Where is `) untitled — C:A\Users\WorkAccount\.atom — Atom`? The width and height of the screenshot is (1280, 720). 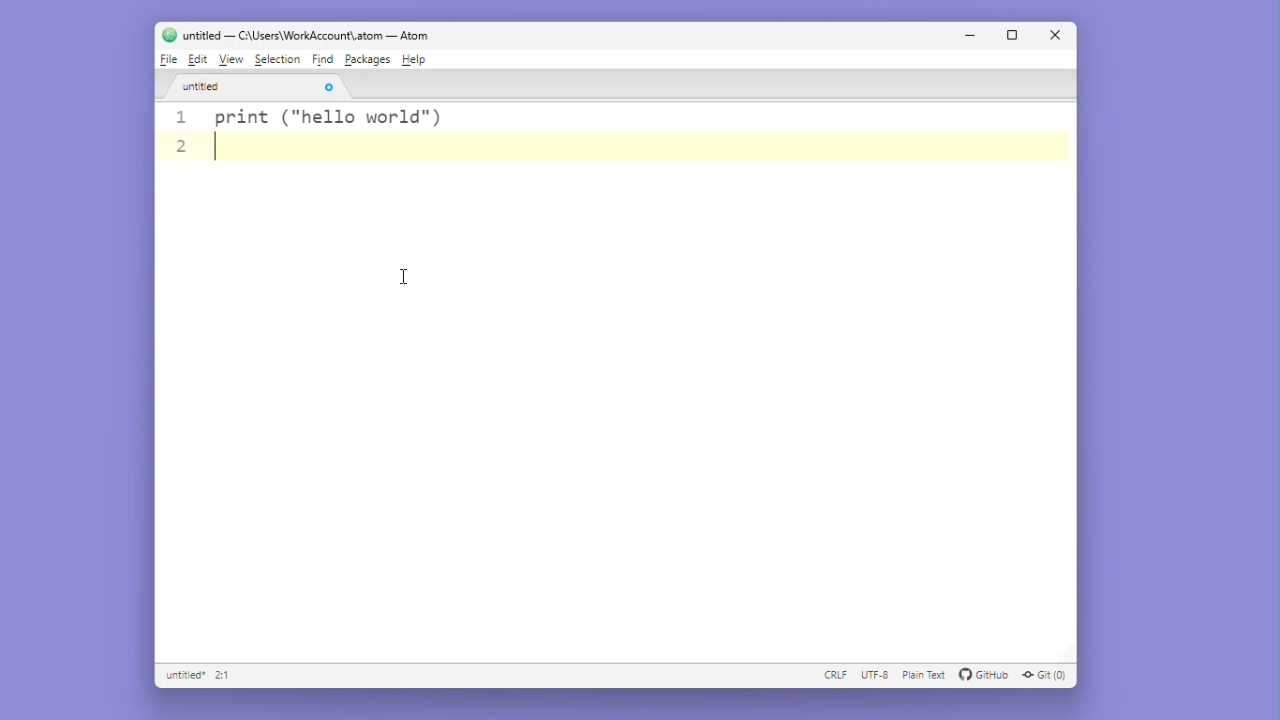 ) untitled — C:A\Users\WorkAccount\.atom — Atom is located at coordinates (309, 35).